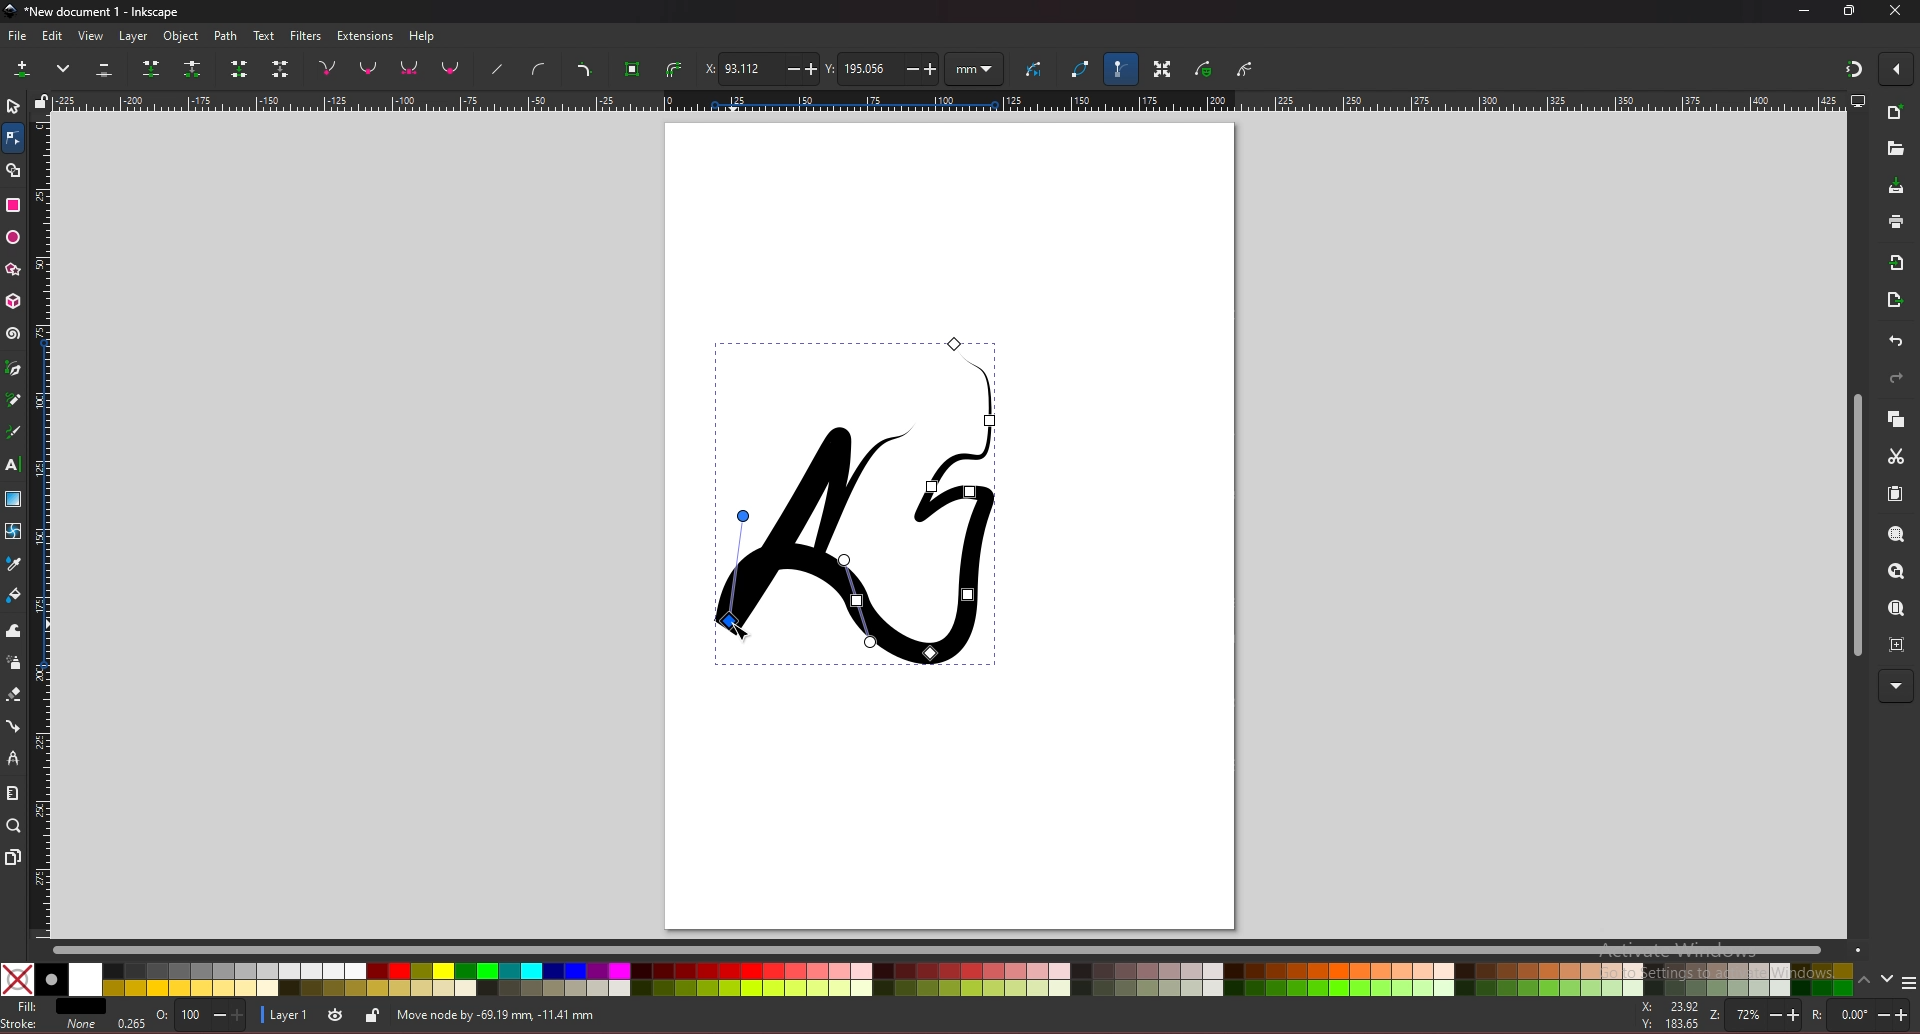 The width and height of the screenshot is (1920, 1034). Describe the element at coordinates (1119, 68) in the screenshot. I see `bezier handle` at that location.